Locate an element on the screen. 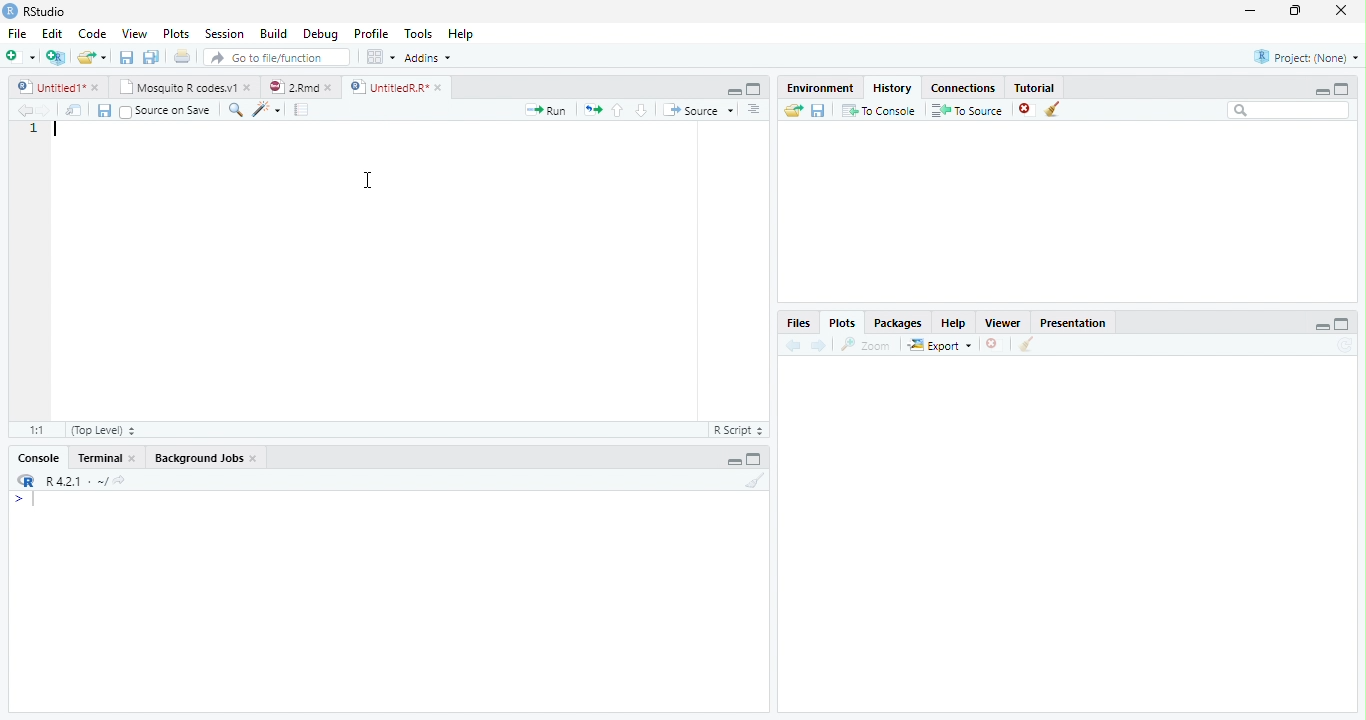 The height and width of the screenshot is (720, 1366). maximize is located at coordinates (1297, 10).